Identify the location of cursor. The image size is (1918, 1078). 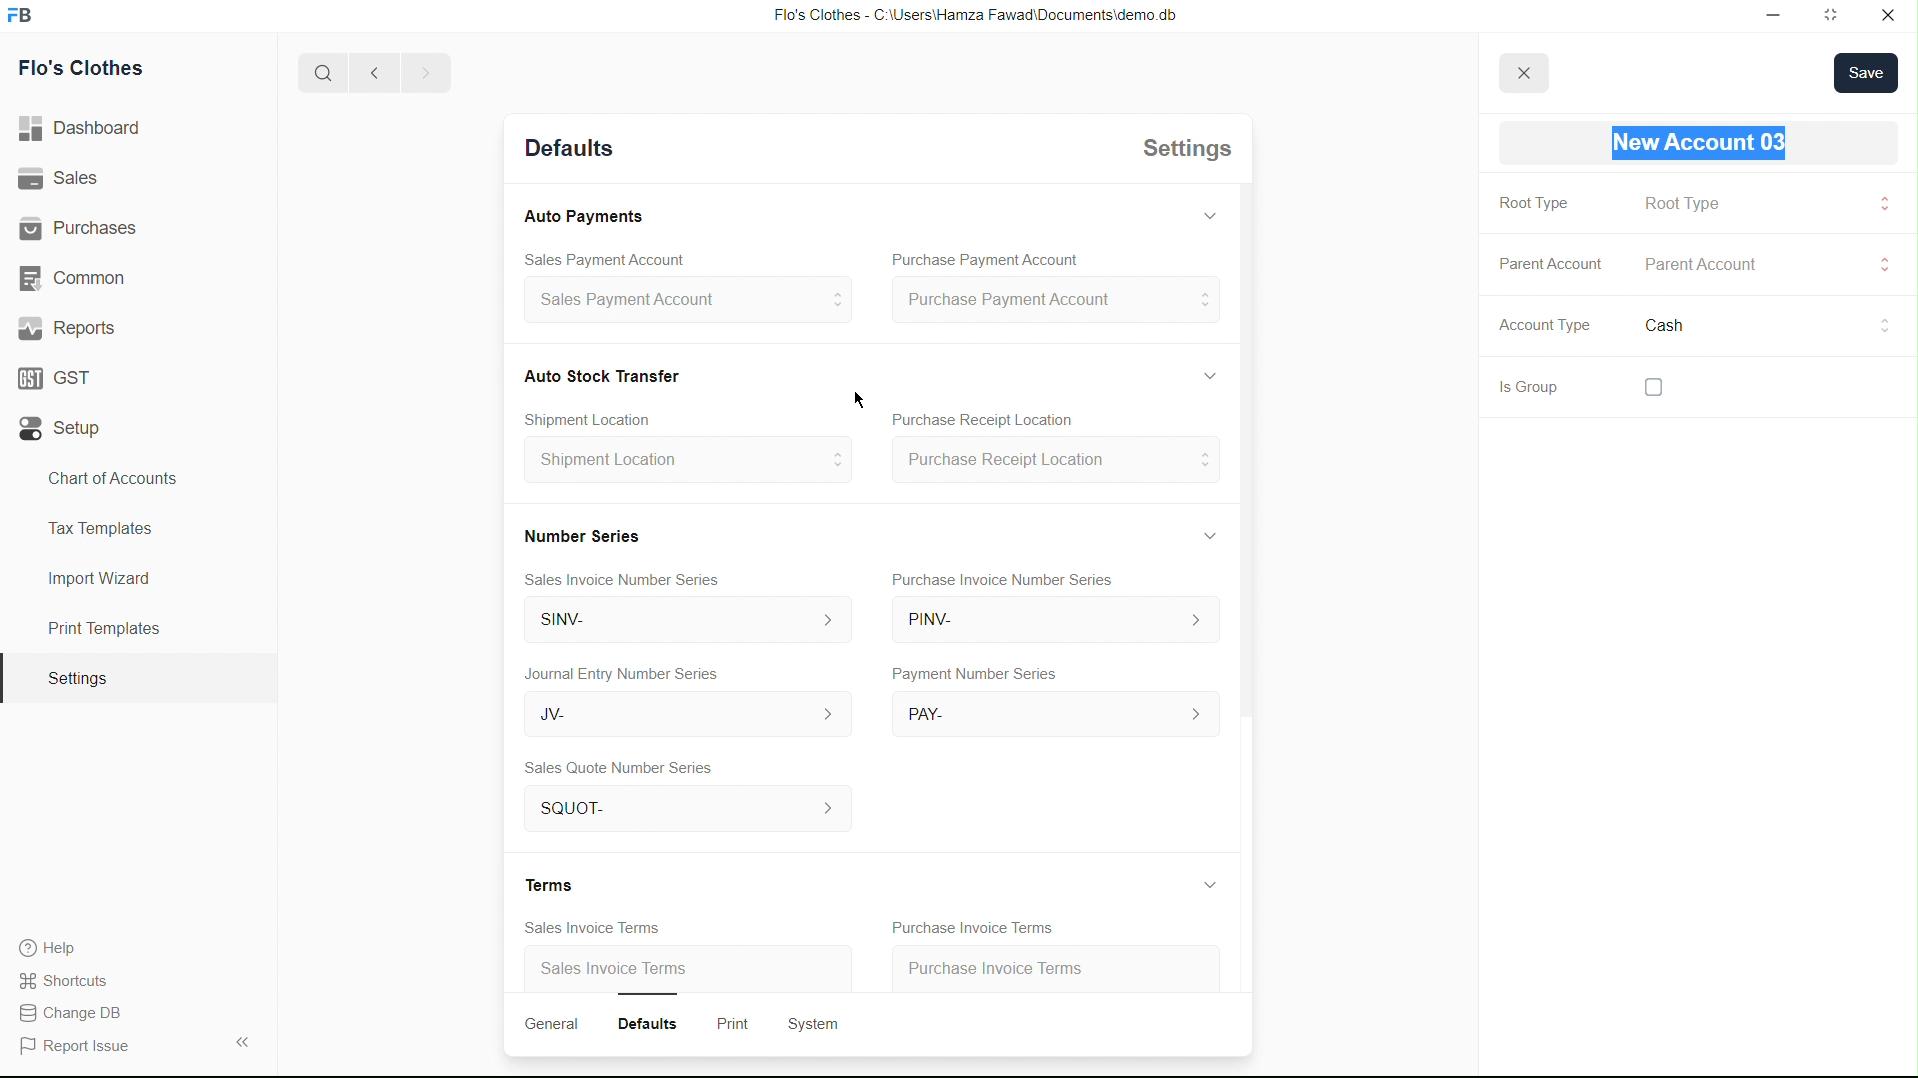
(860, 396).